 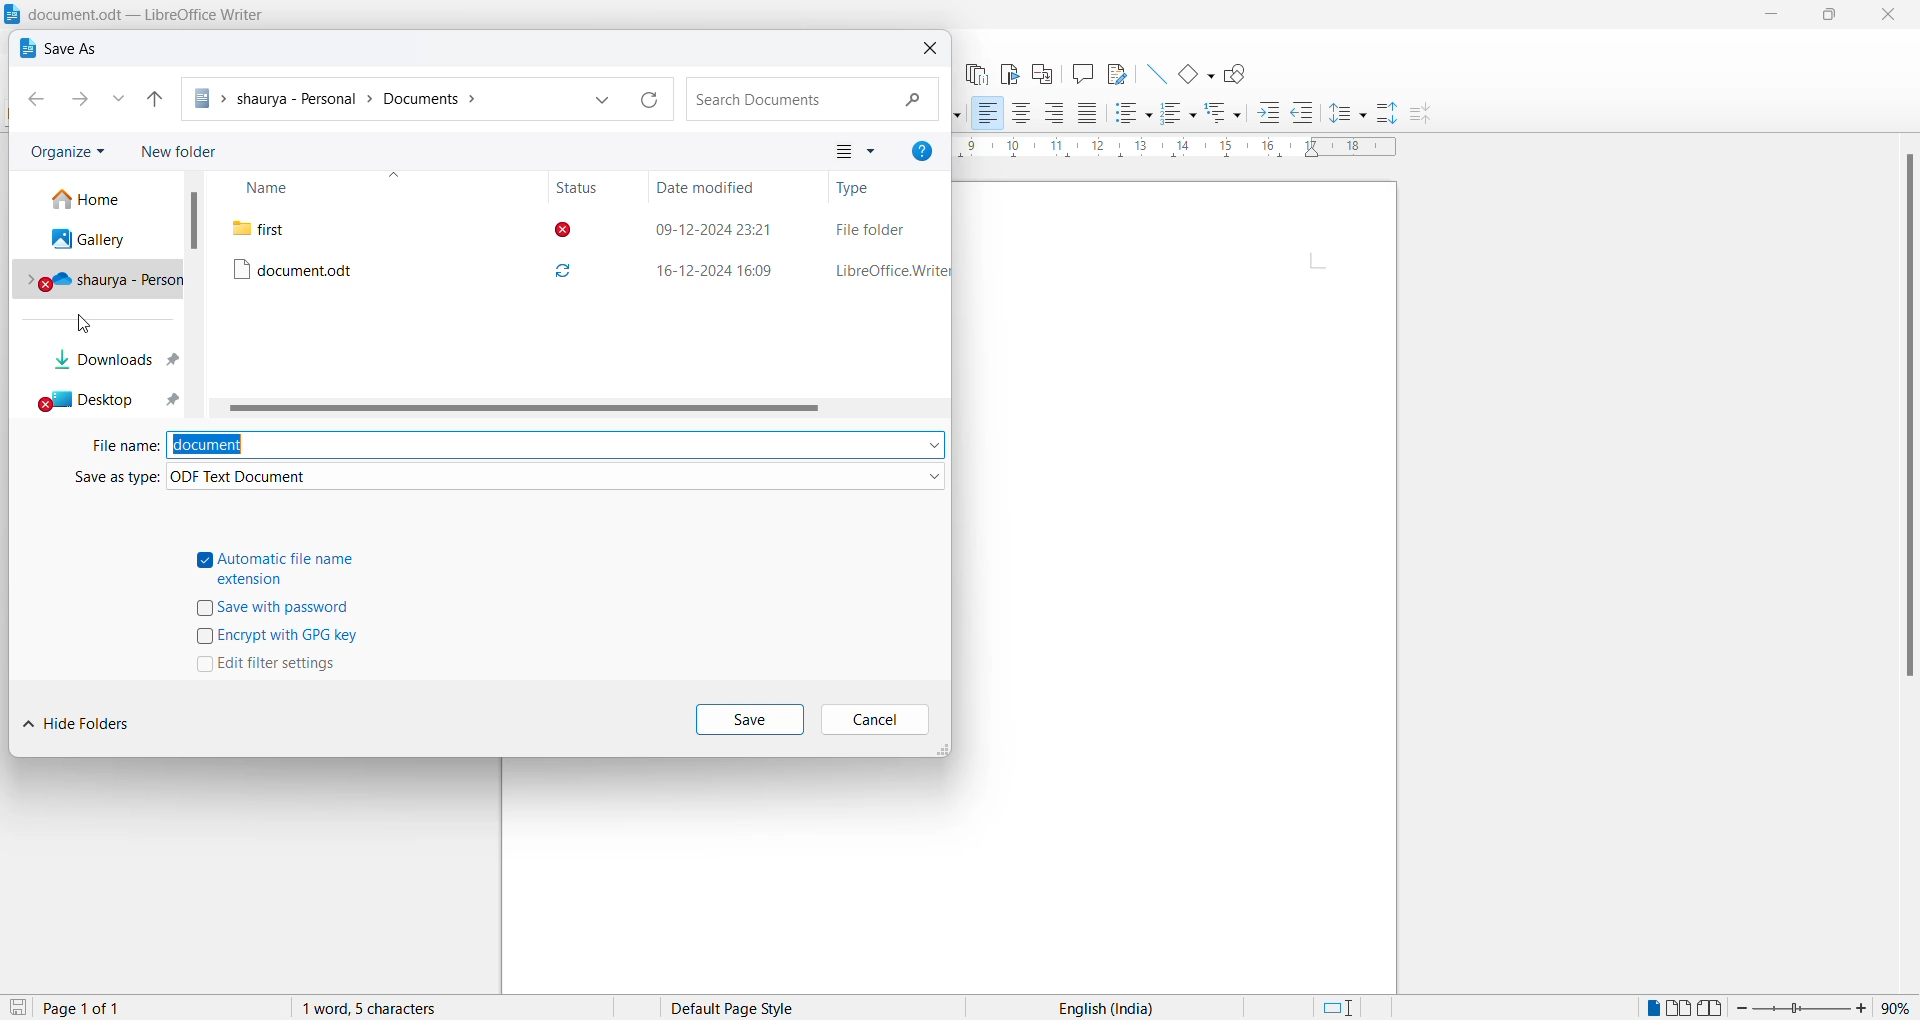 I want to click on File status , so click(x=575, y=254).